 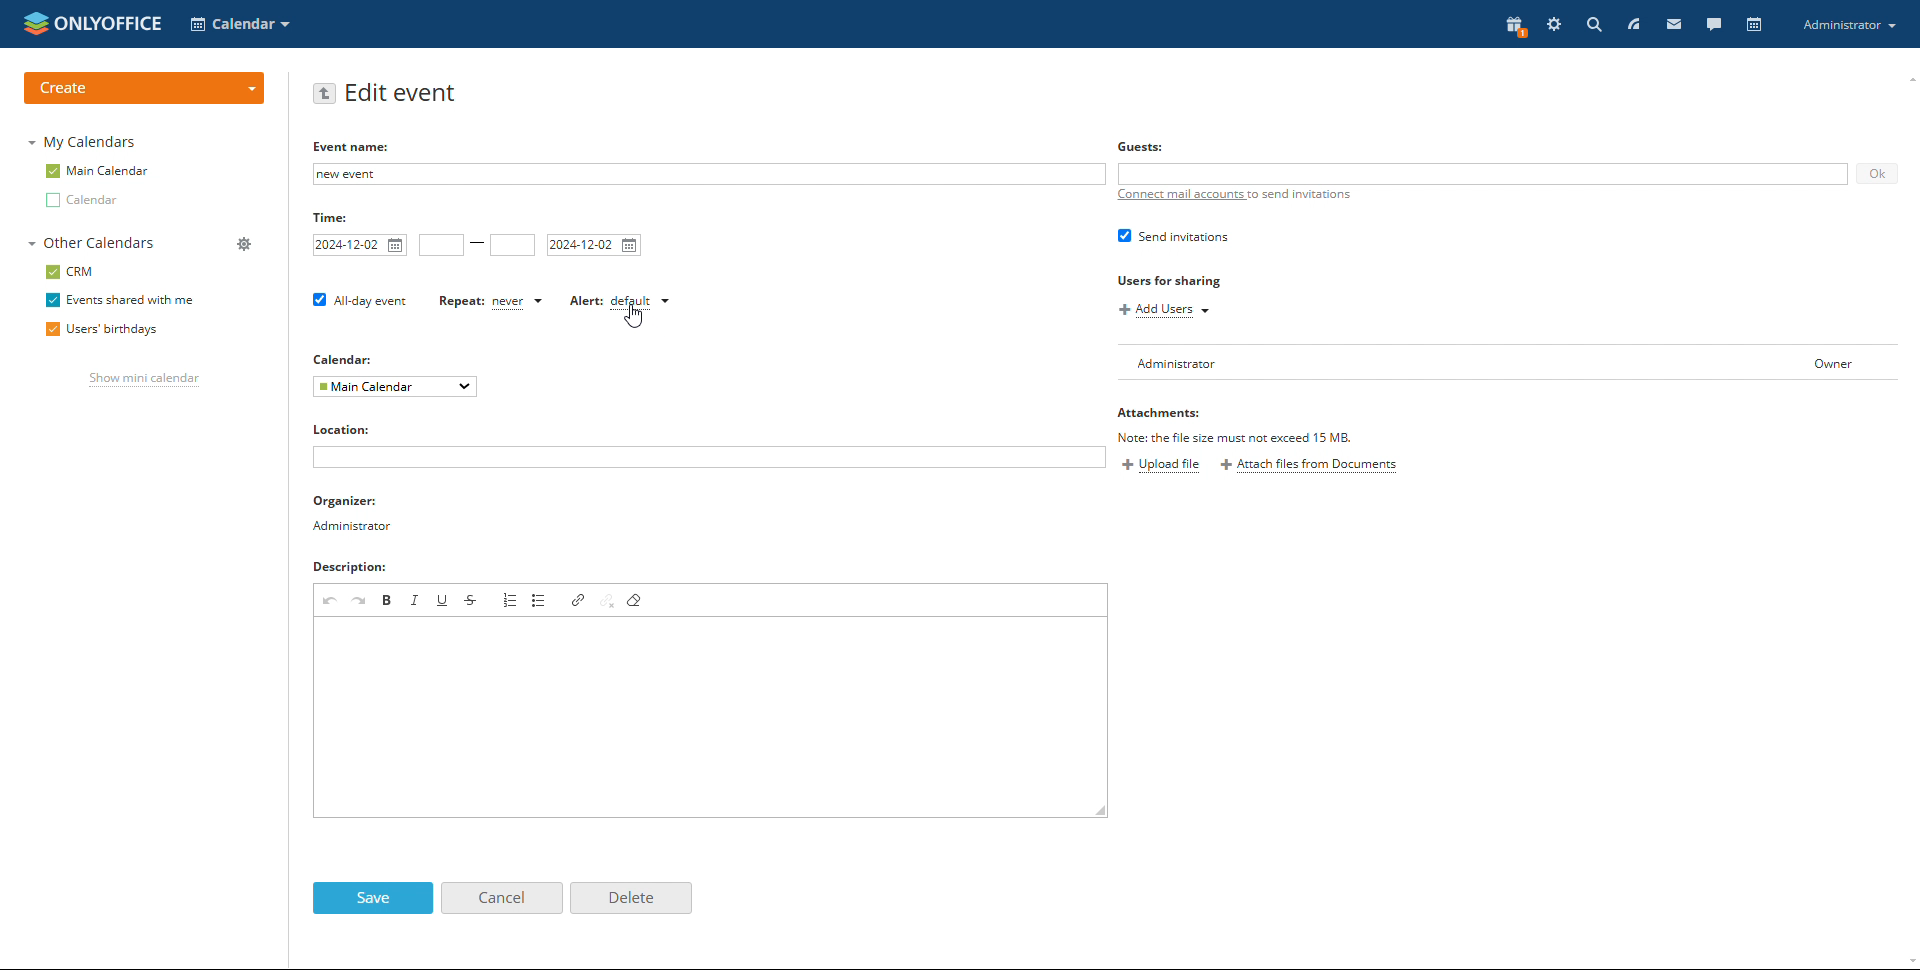 I want to click on other calendars, so click(x=92, y=243).